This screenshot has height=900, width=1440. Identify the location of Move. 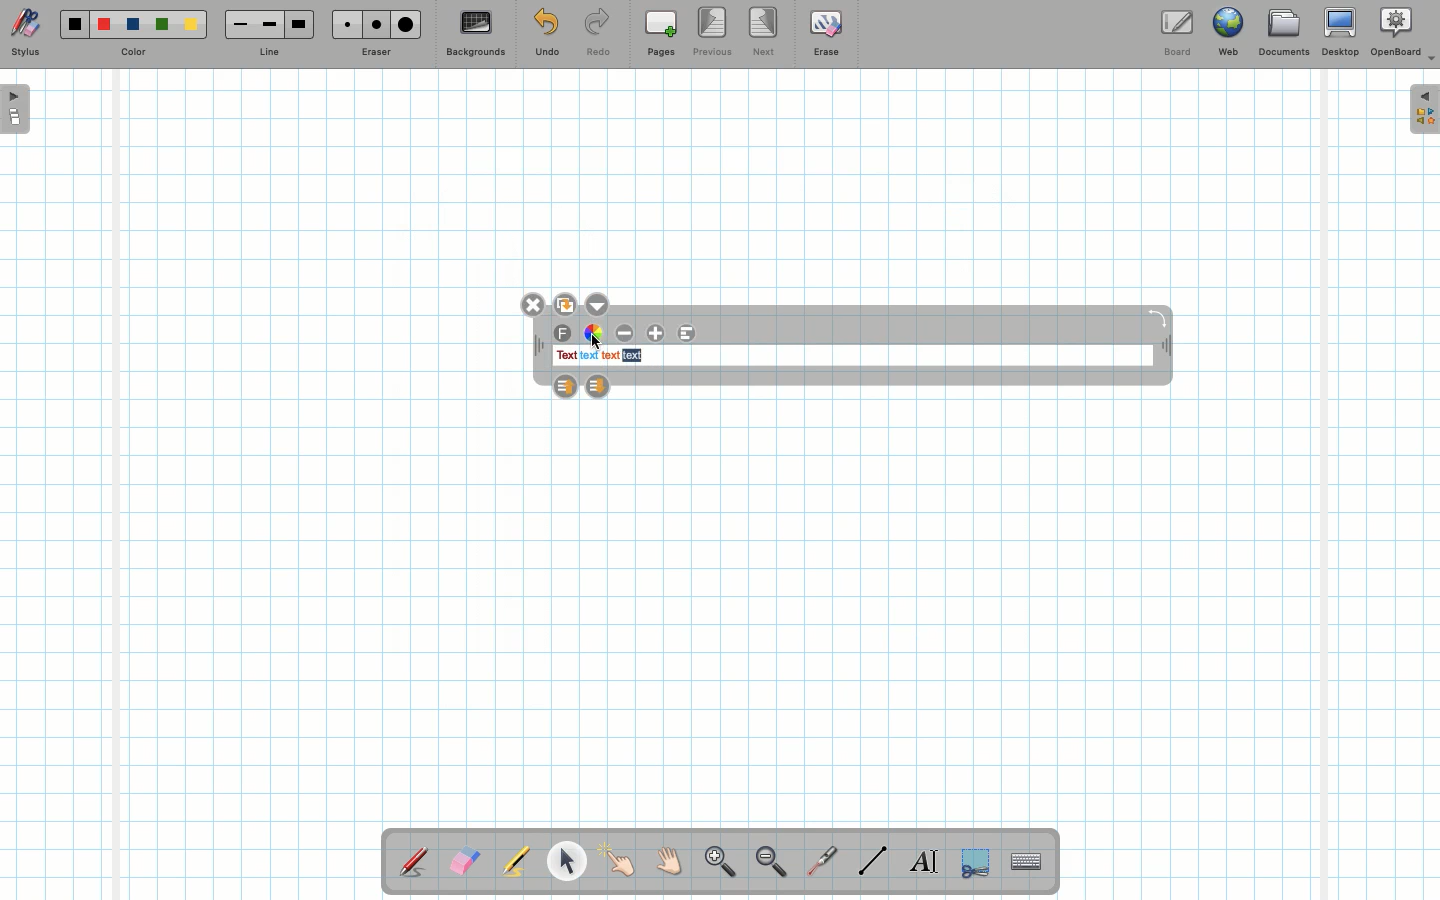
(539, 348).